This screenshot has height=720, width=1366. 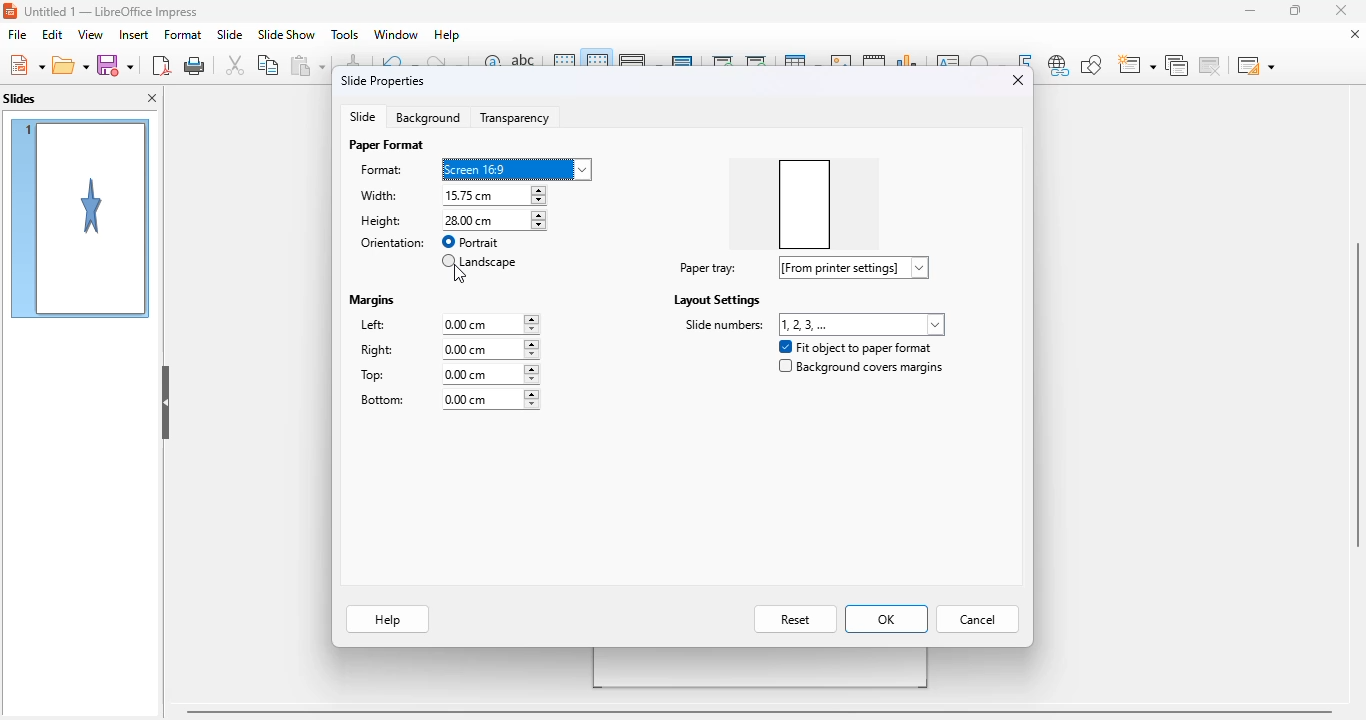 I want to click on cursor, so click(x=120, y=287).